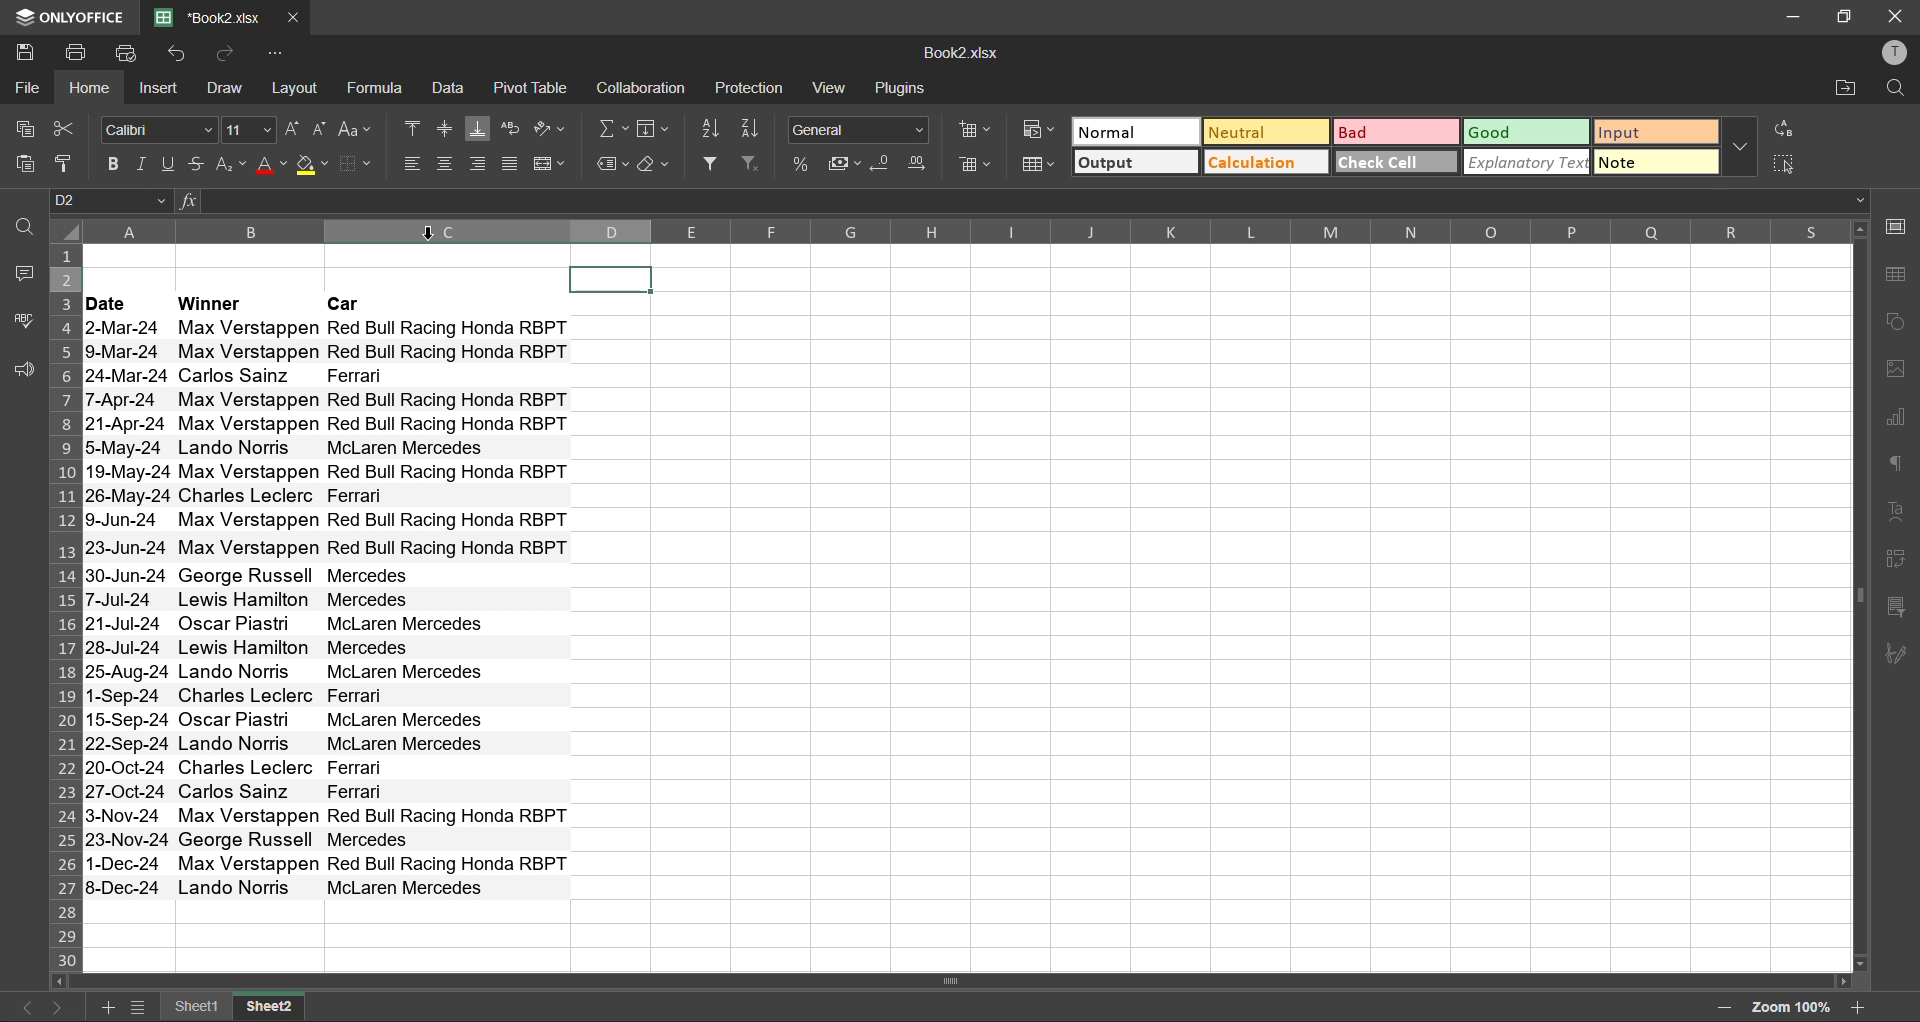 This screenshot has width=1920, height=1022. Describe the element at coordinates (1527, 134) in the screenshot. I see `good` at that location.